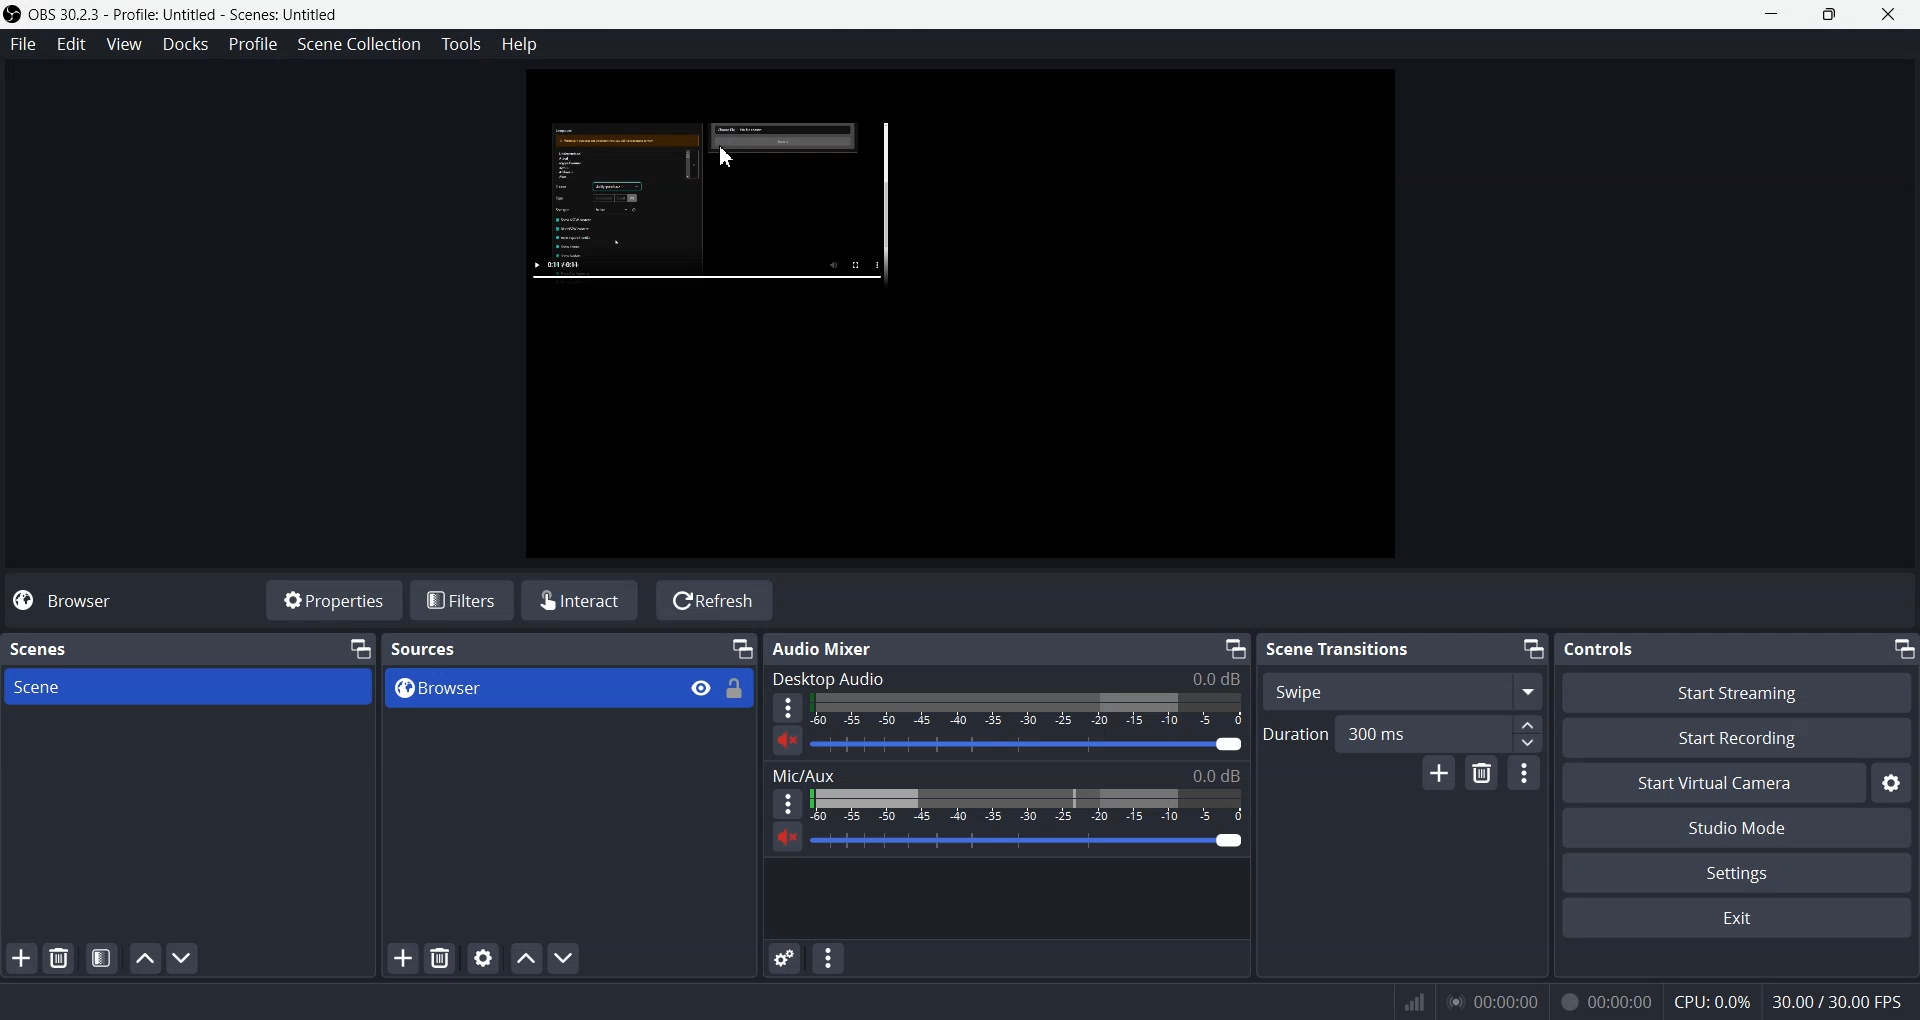 Image resolution: width=1920 pixels, height=1020 pixels. I want to click on Maximize, so click(1830, 15).